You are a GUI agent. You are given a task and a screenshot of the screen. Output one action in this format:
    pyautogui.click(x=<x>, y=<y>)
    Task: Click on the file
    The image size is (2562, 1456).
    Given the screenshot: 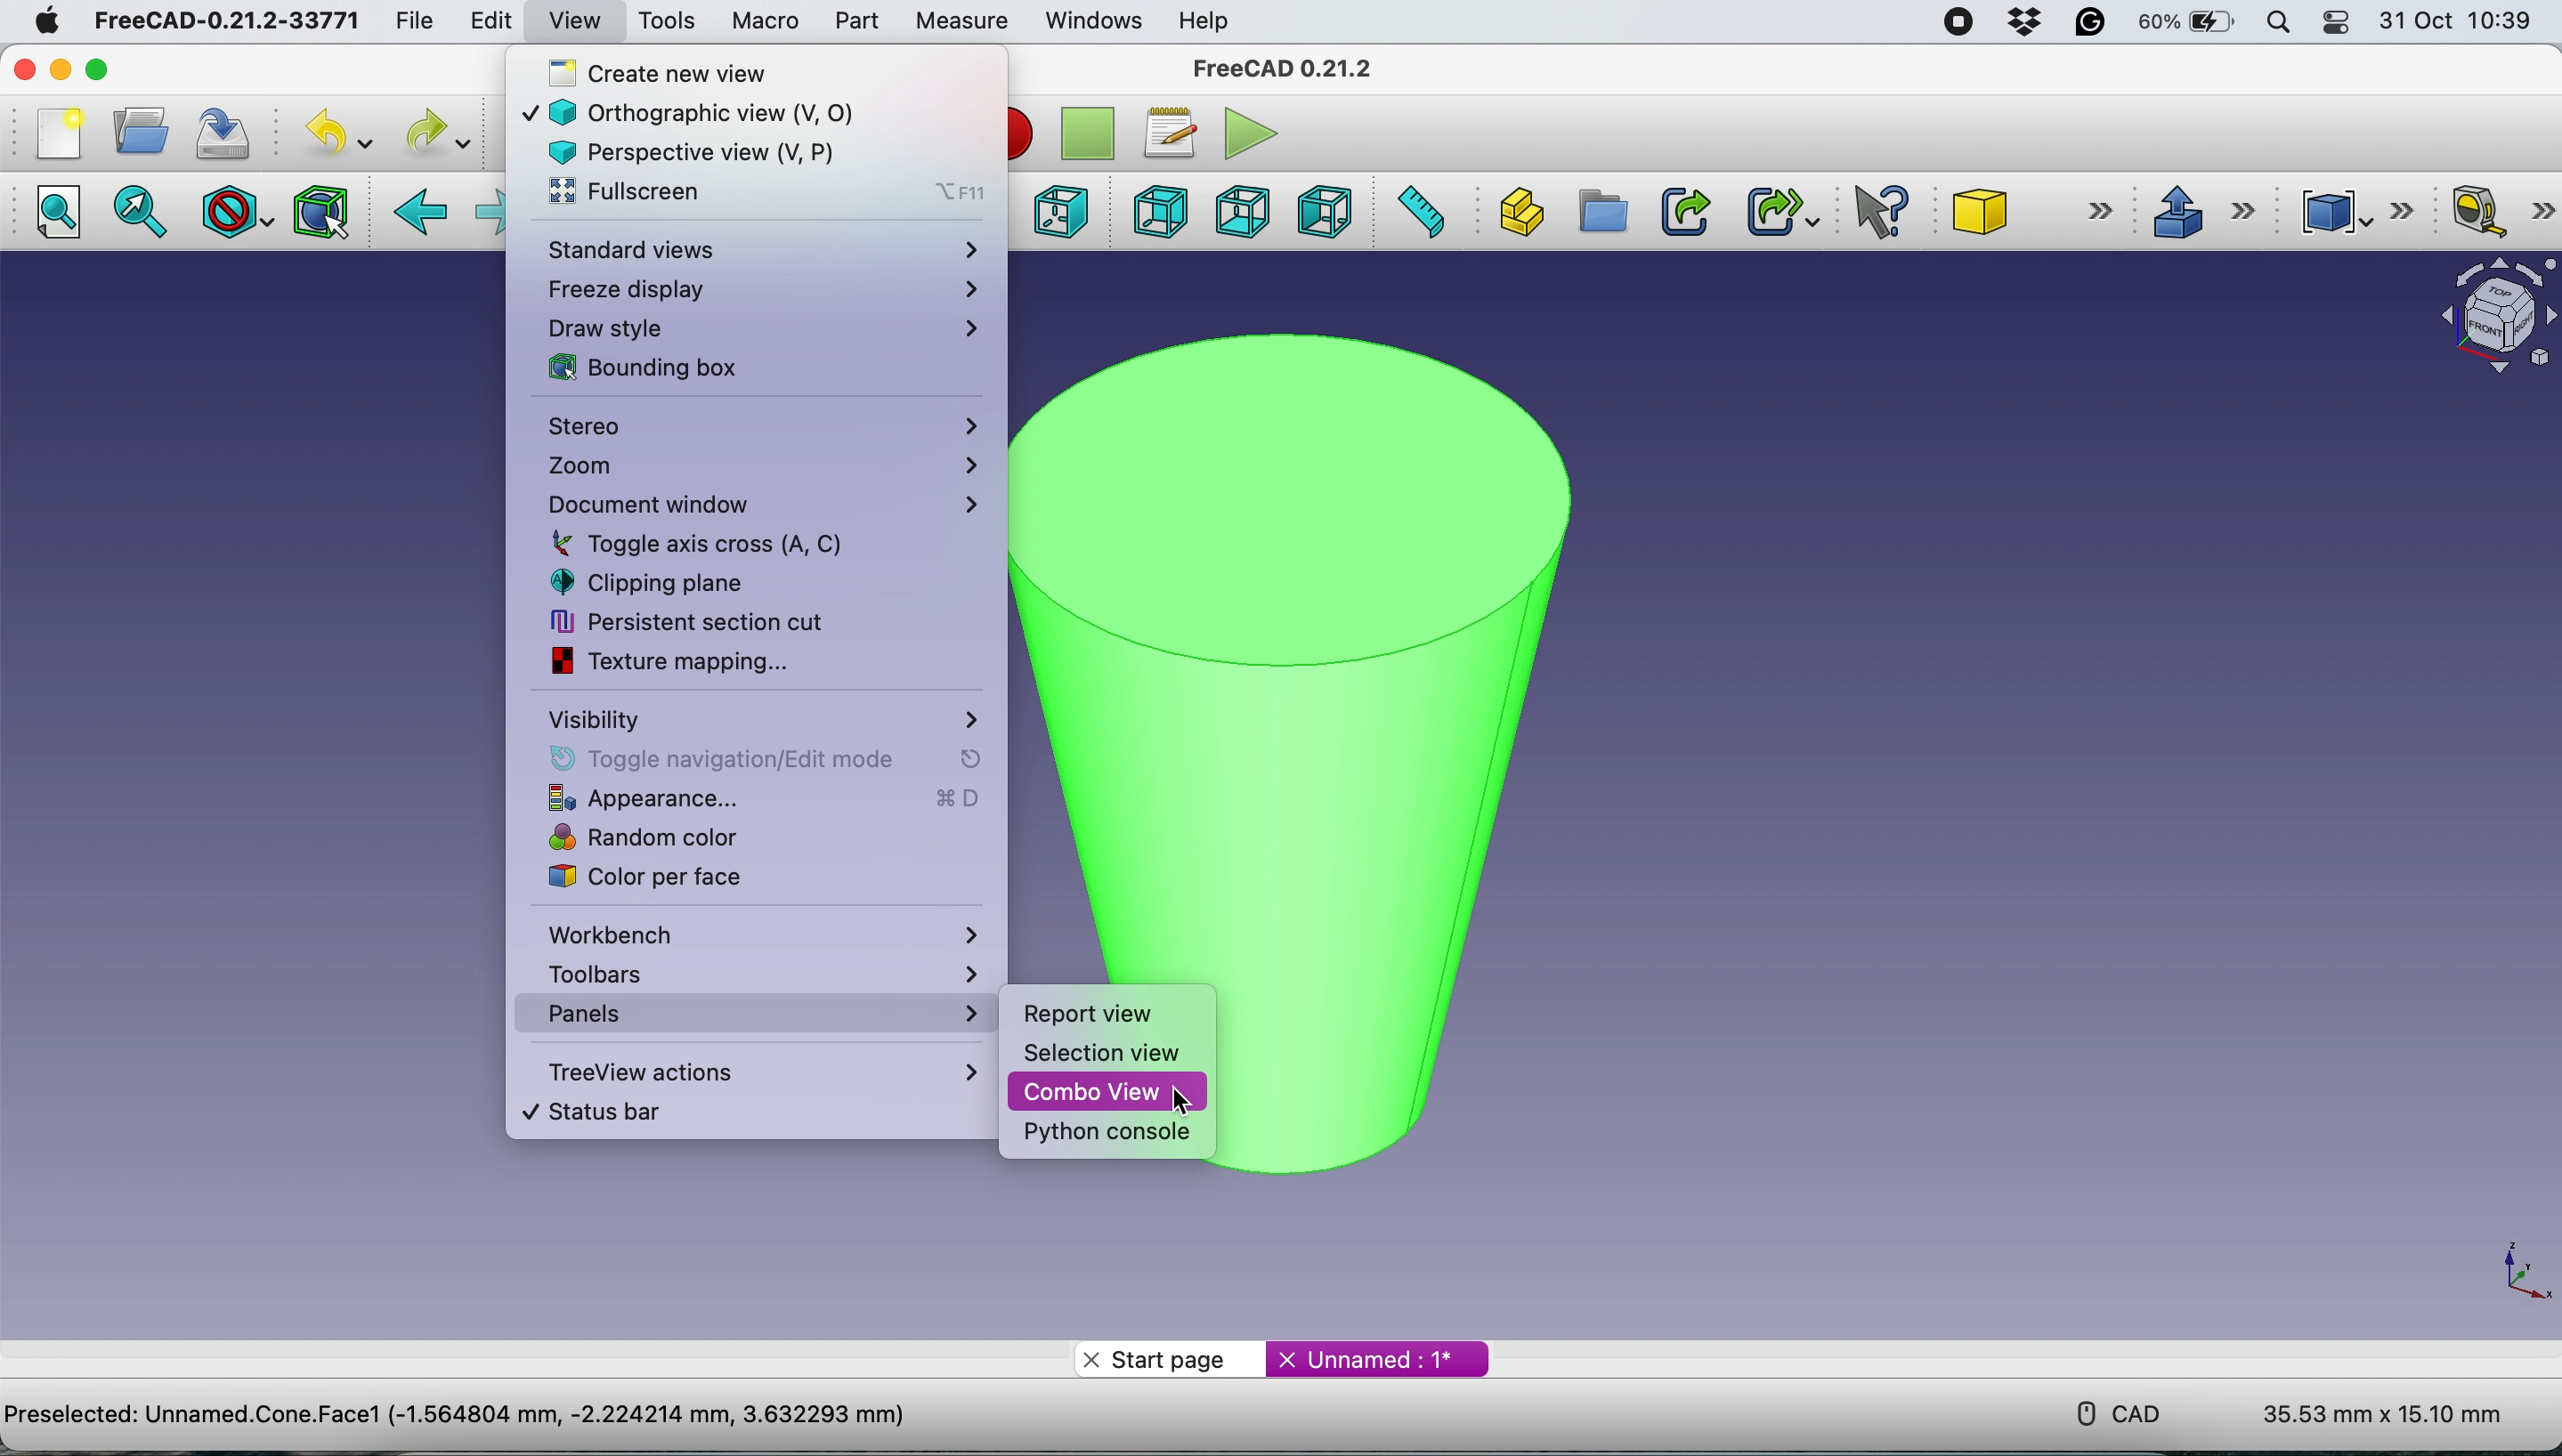 What is the action you would take?
    pyautogui.click(x=406, y=20)
    